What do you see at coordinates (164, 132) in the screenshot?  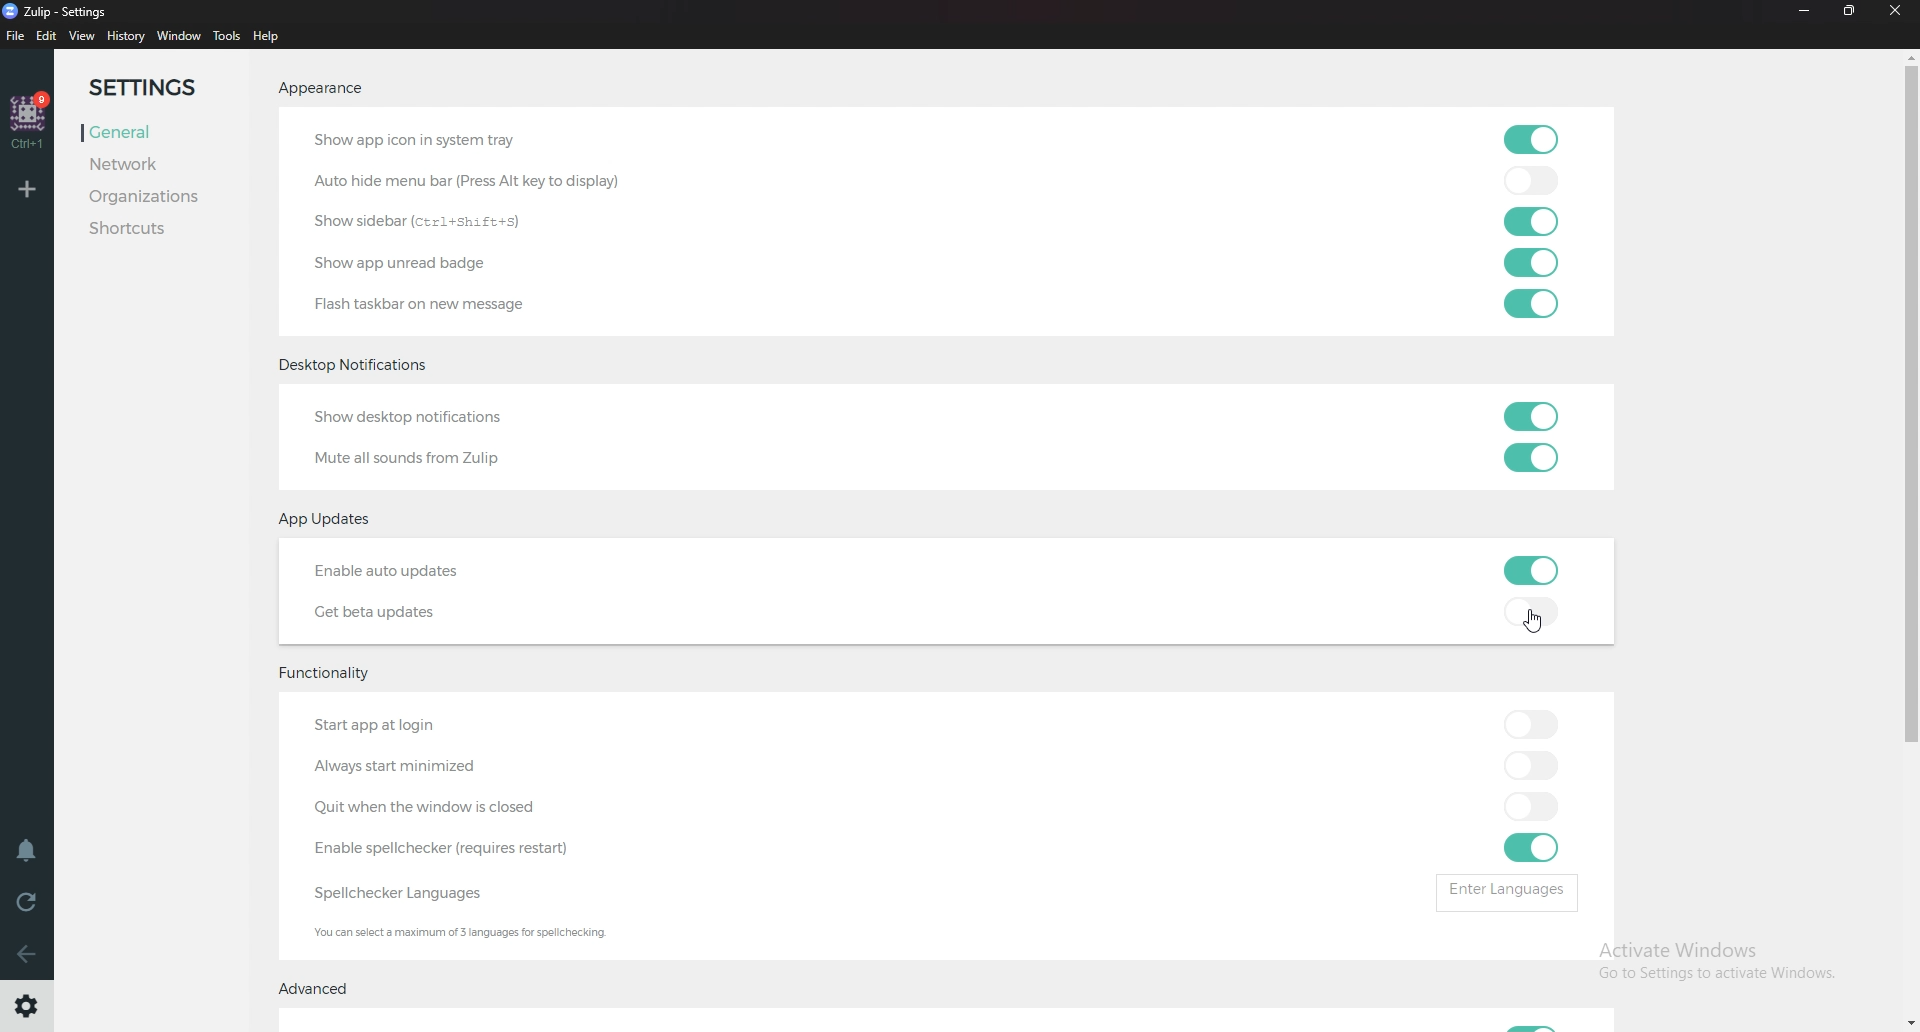 I see `General` at bounding box center [164, 132].